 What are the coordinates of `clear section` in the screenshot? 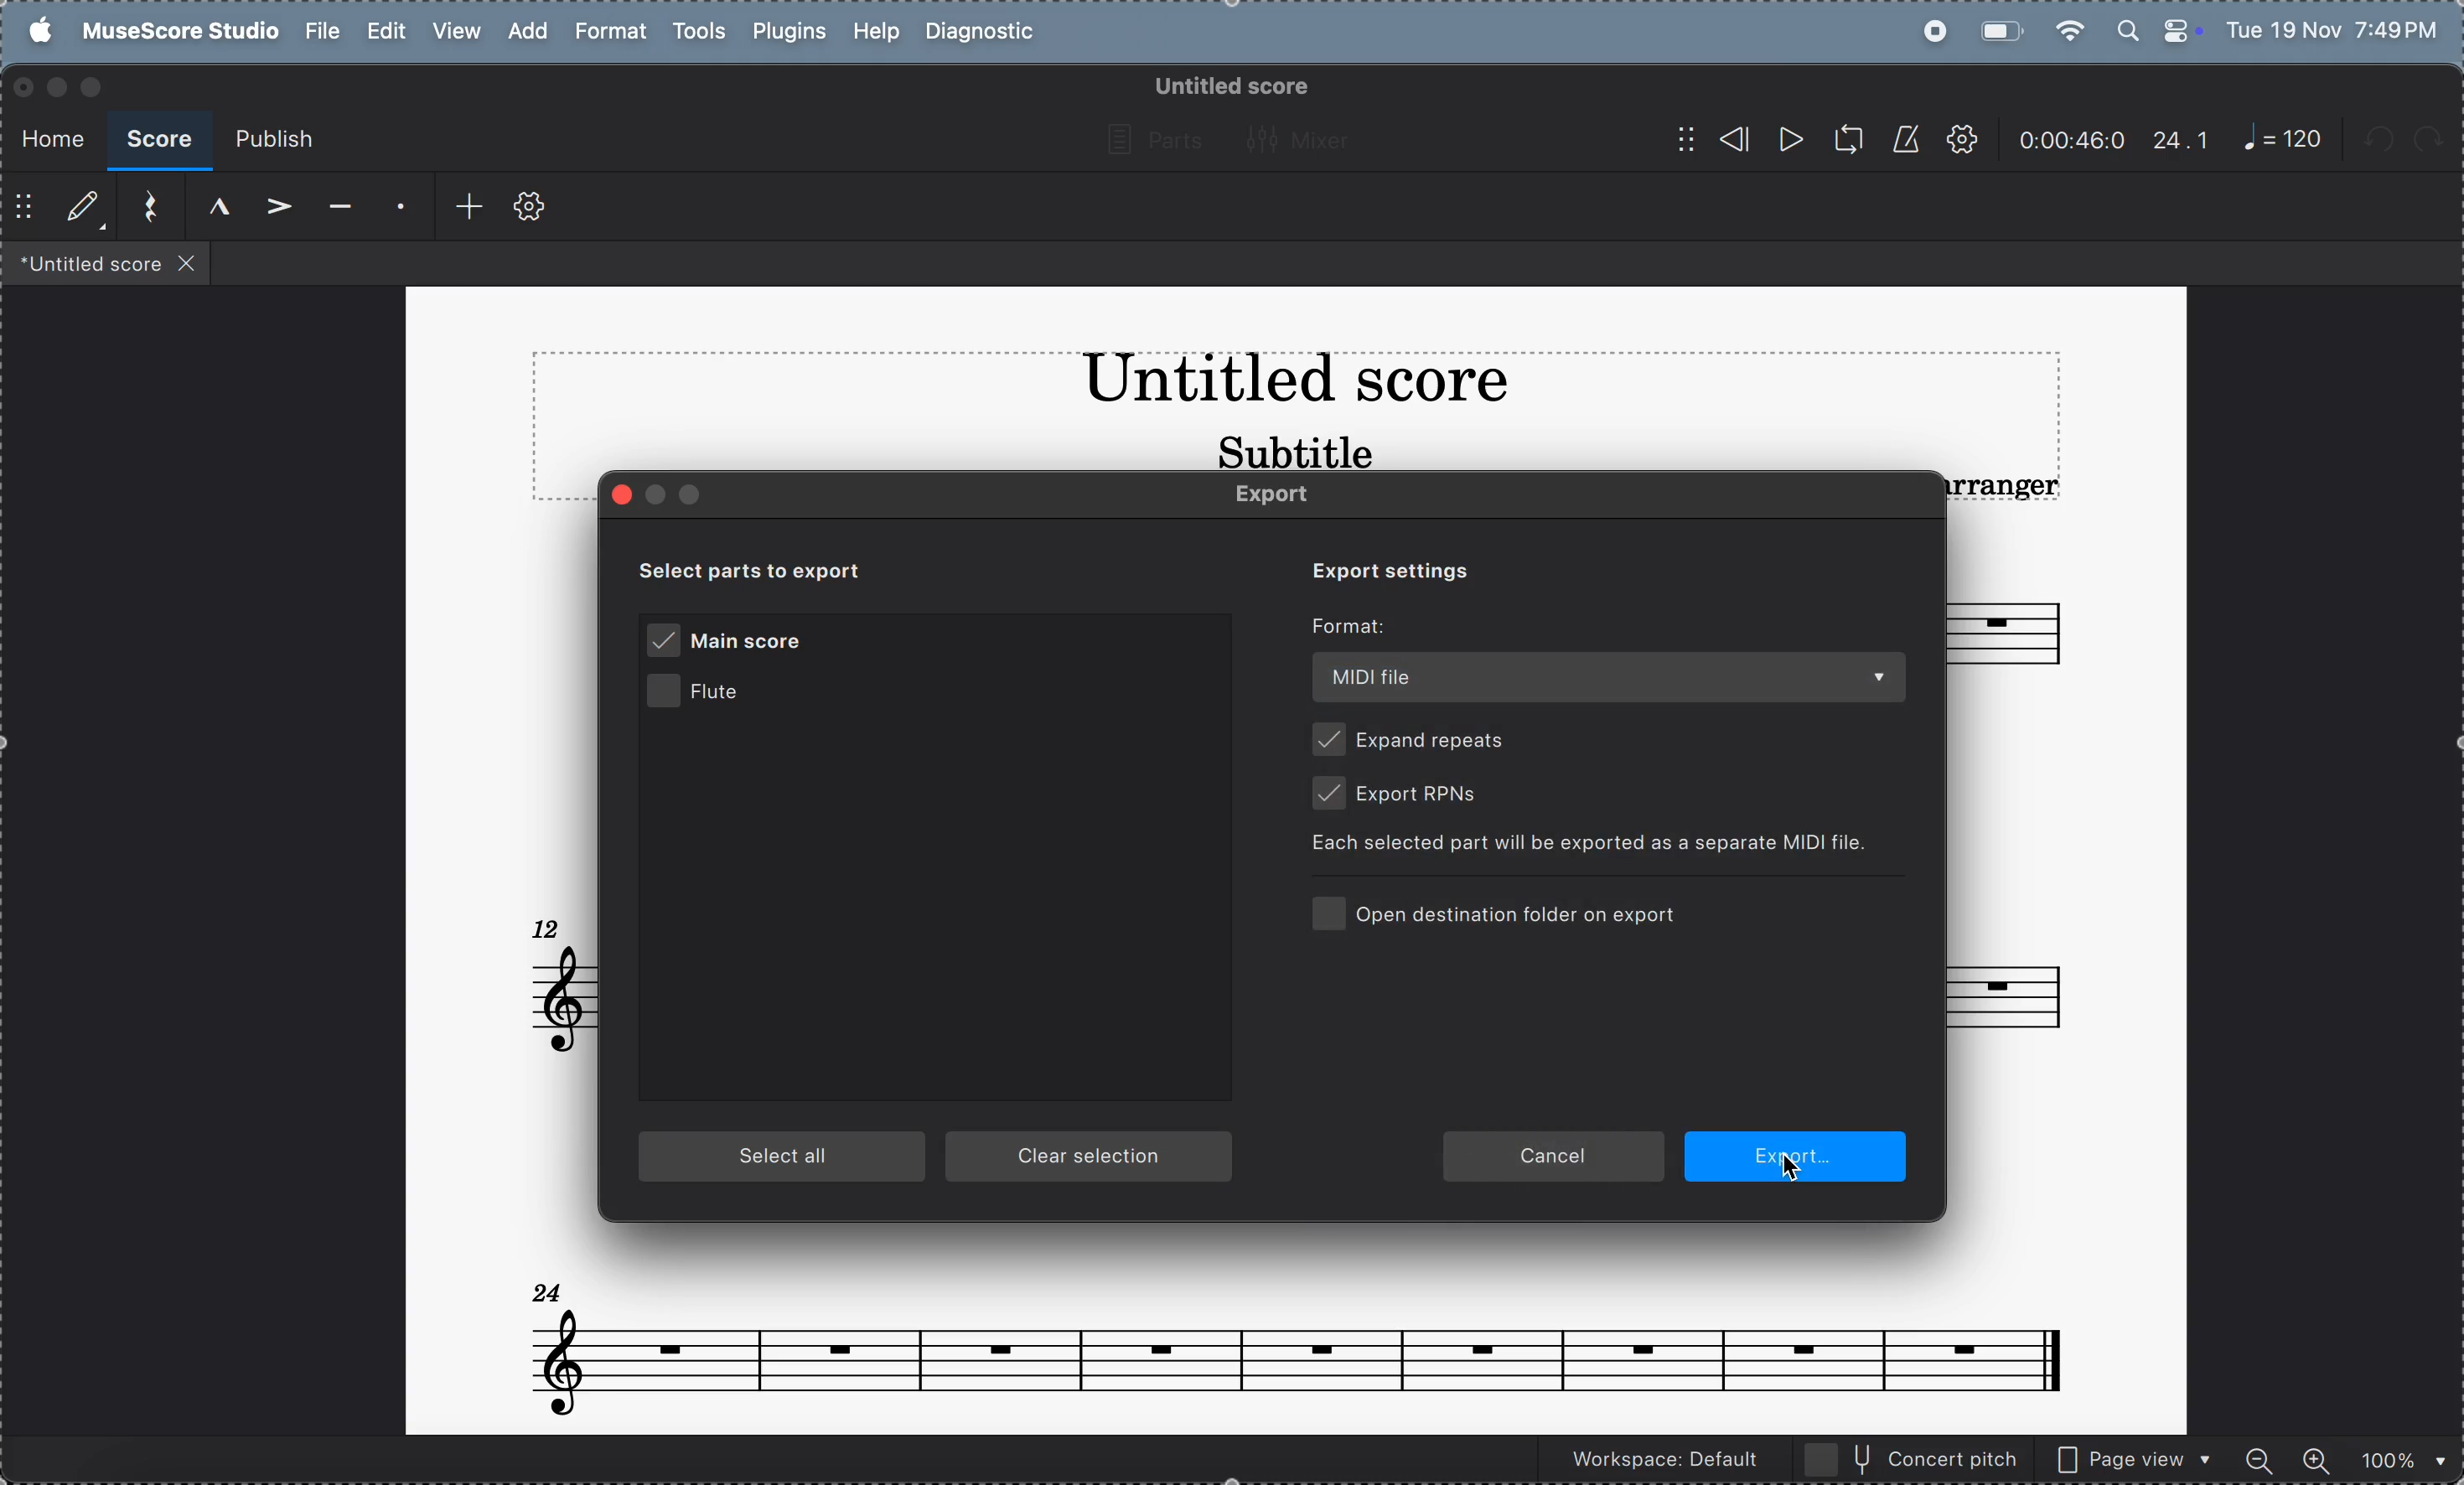 It's located at (1092, 1158).